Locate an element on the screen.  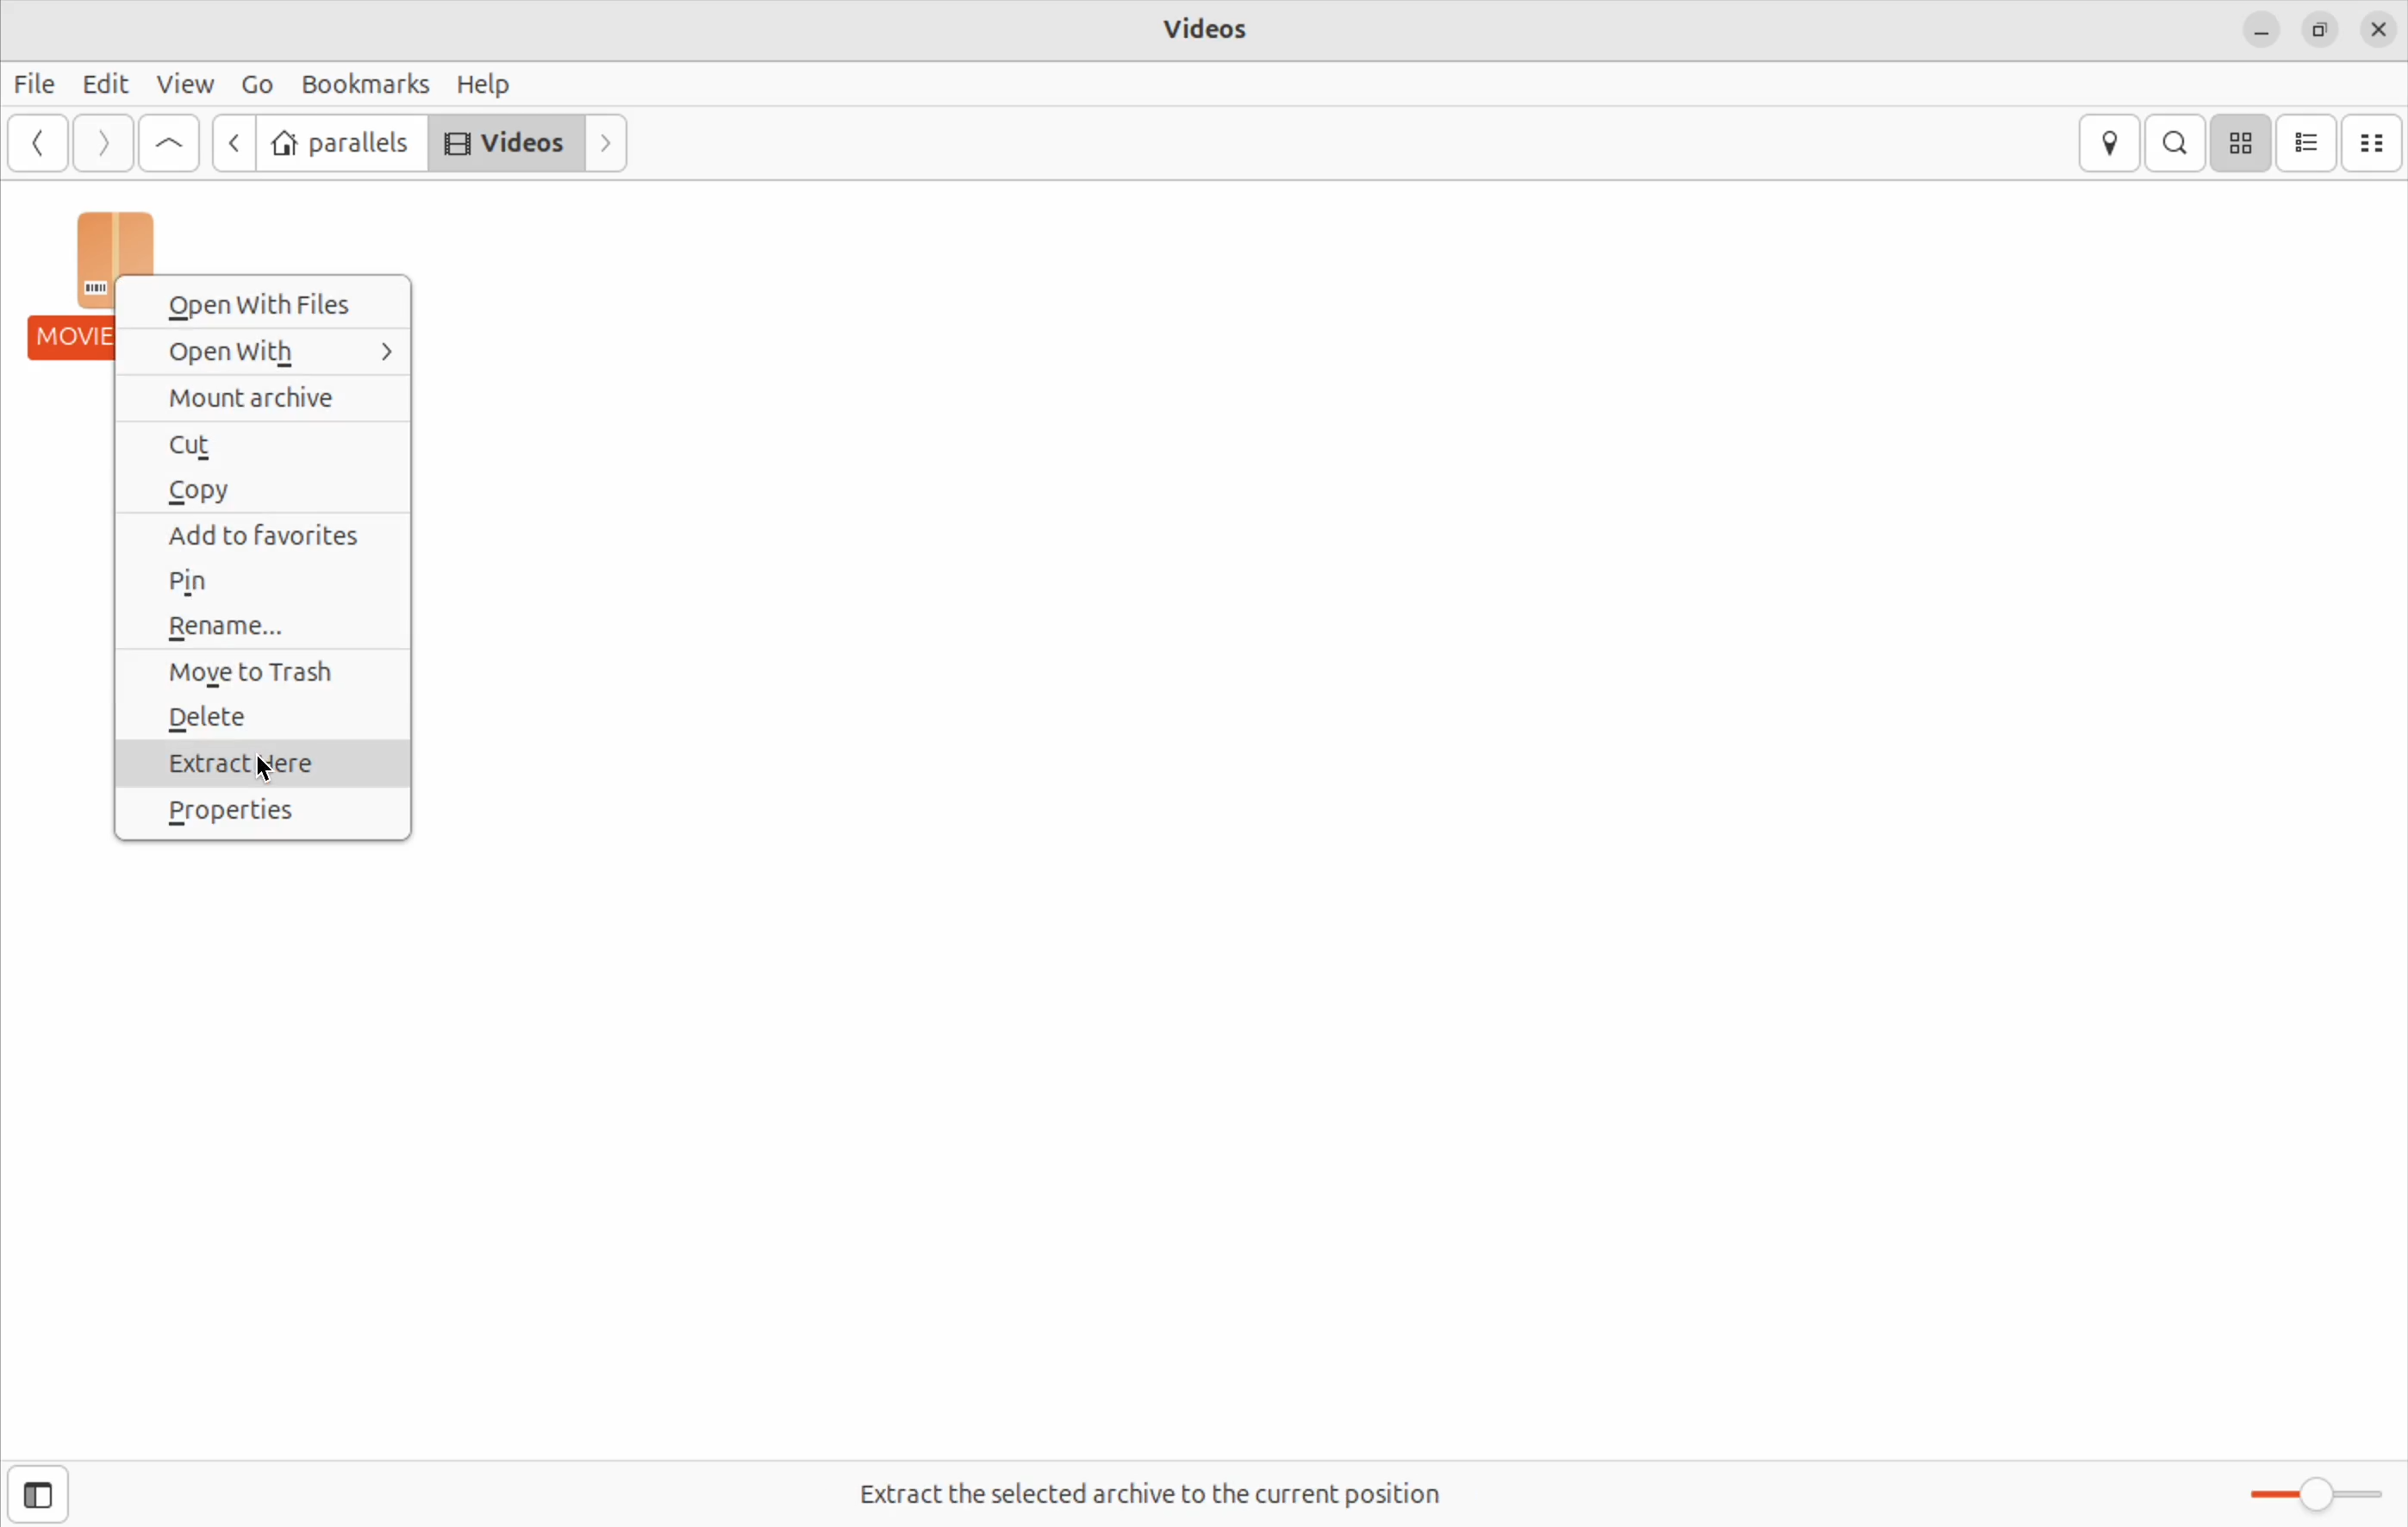
Go up is located at coordinates (171, 141).